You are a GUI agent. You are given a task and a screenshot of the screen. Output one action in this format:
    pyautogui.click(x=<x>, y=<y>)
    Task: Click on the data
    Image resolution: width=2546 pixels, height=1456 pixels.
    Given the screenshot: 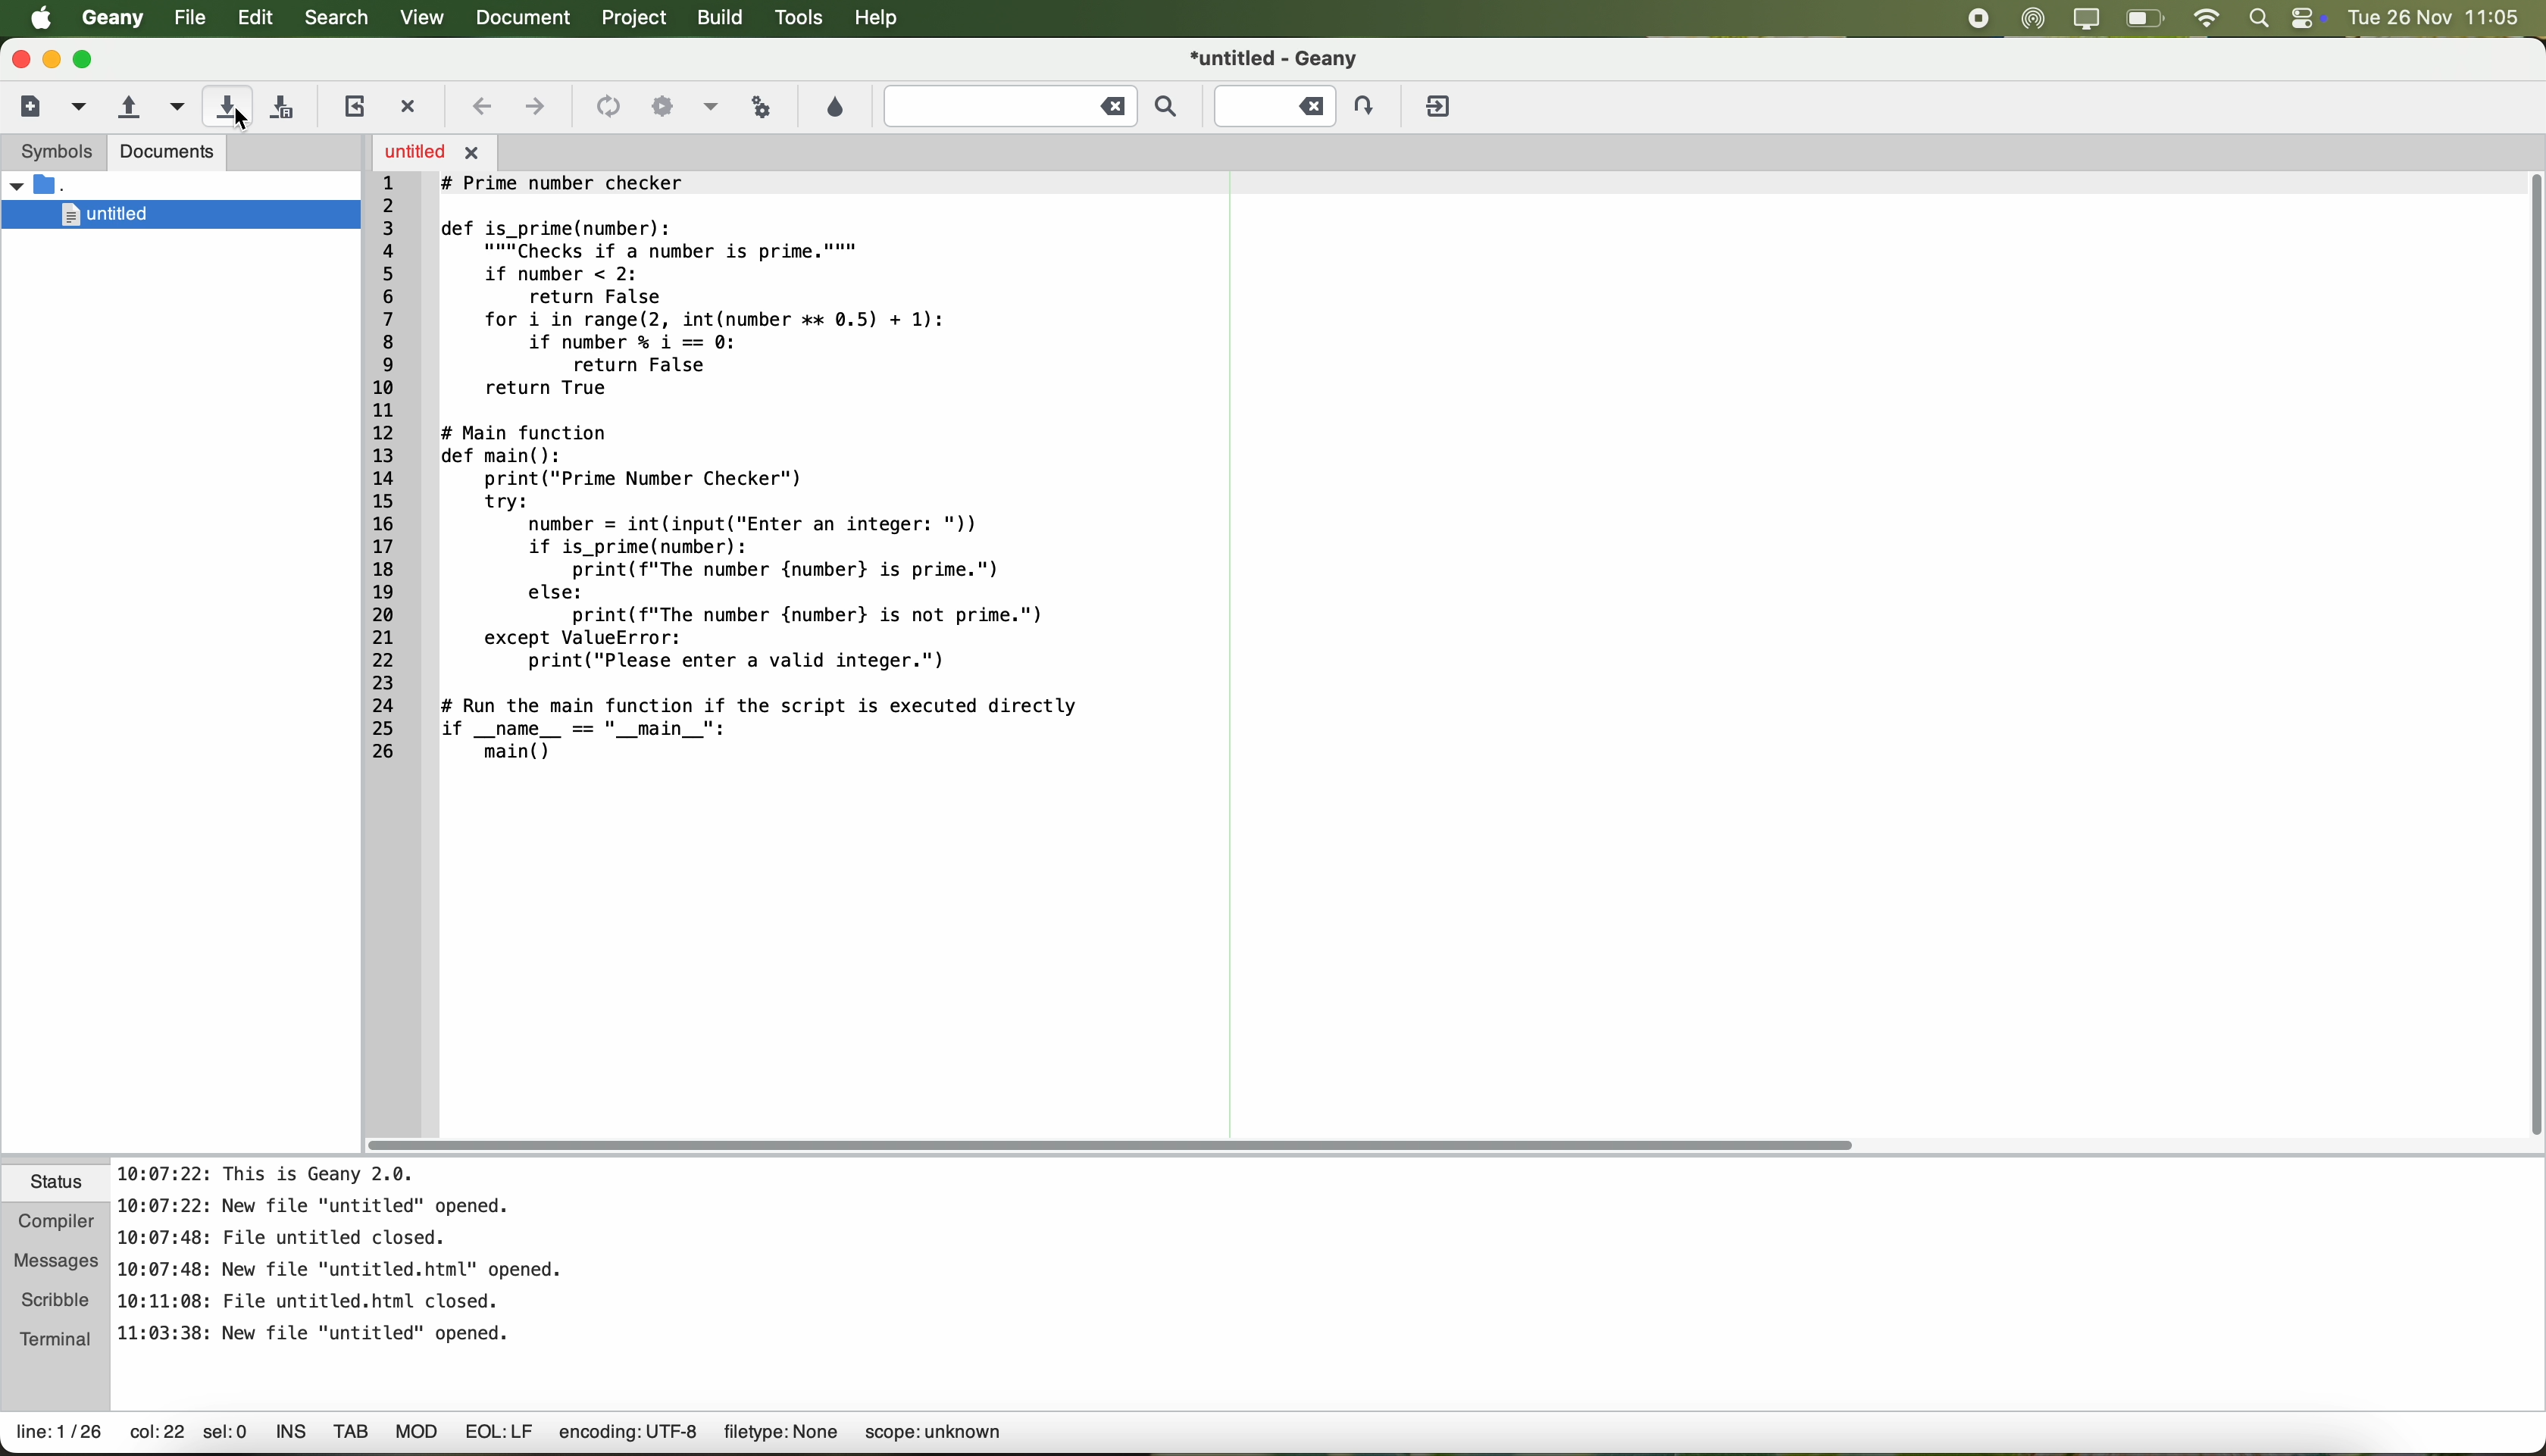 What is the action you would take?
    pyautogui.click(x=512, y=1436)
    